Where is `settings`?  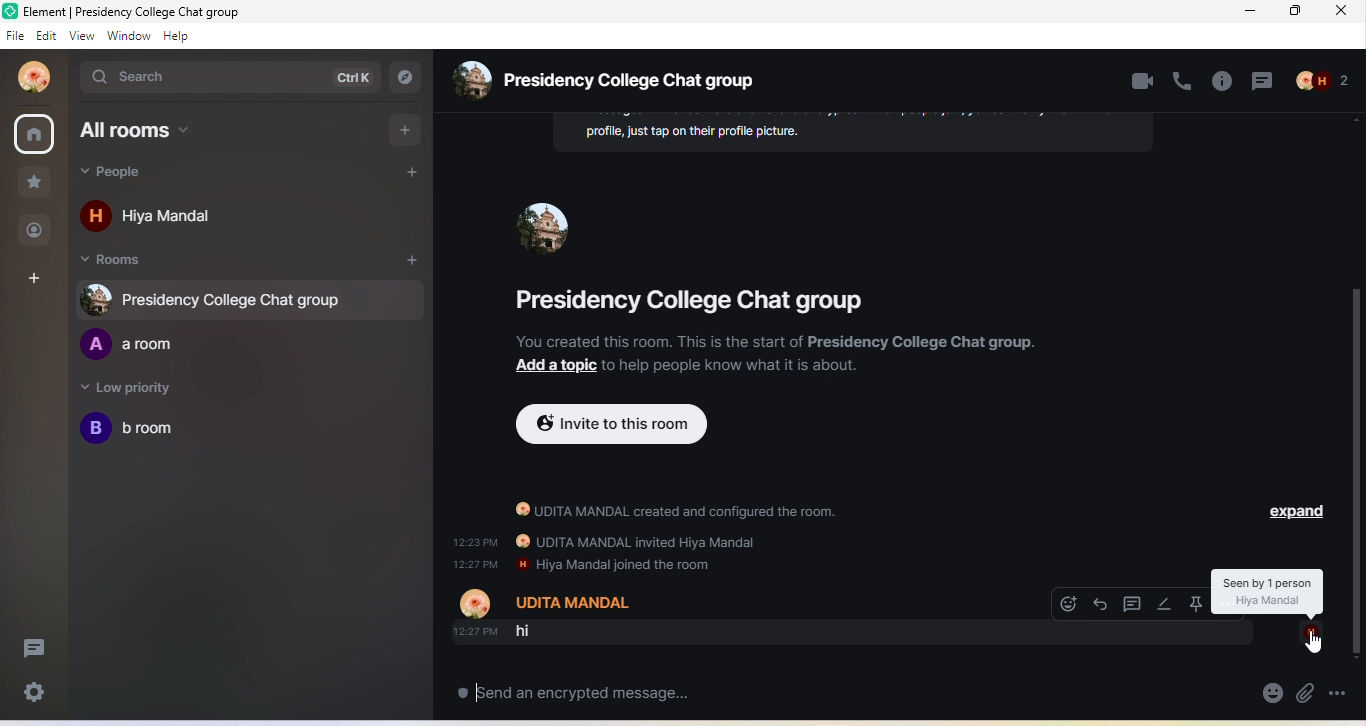
settings is located at coordinates (36, 695).